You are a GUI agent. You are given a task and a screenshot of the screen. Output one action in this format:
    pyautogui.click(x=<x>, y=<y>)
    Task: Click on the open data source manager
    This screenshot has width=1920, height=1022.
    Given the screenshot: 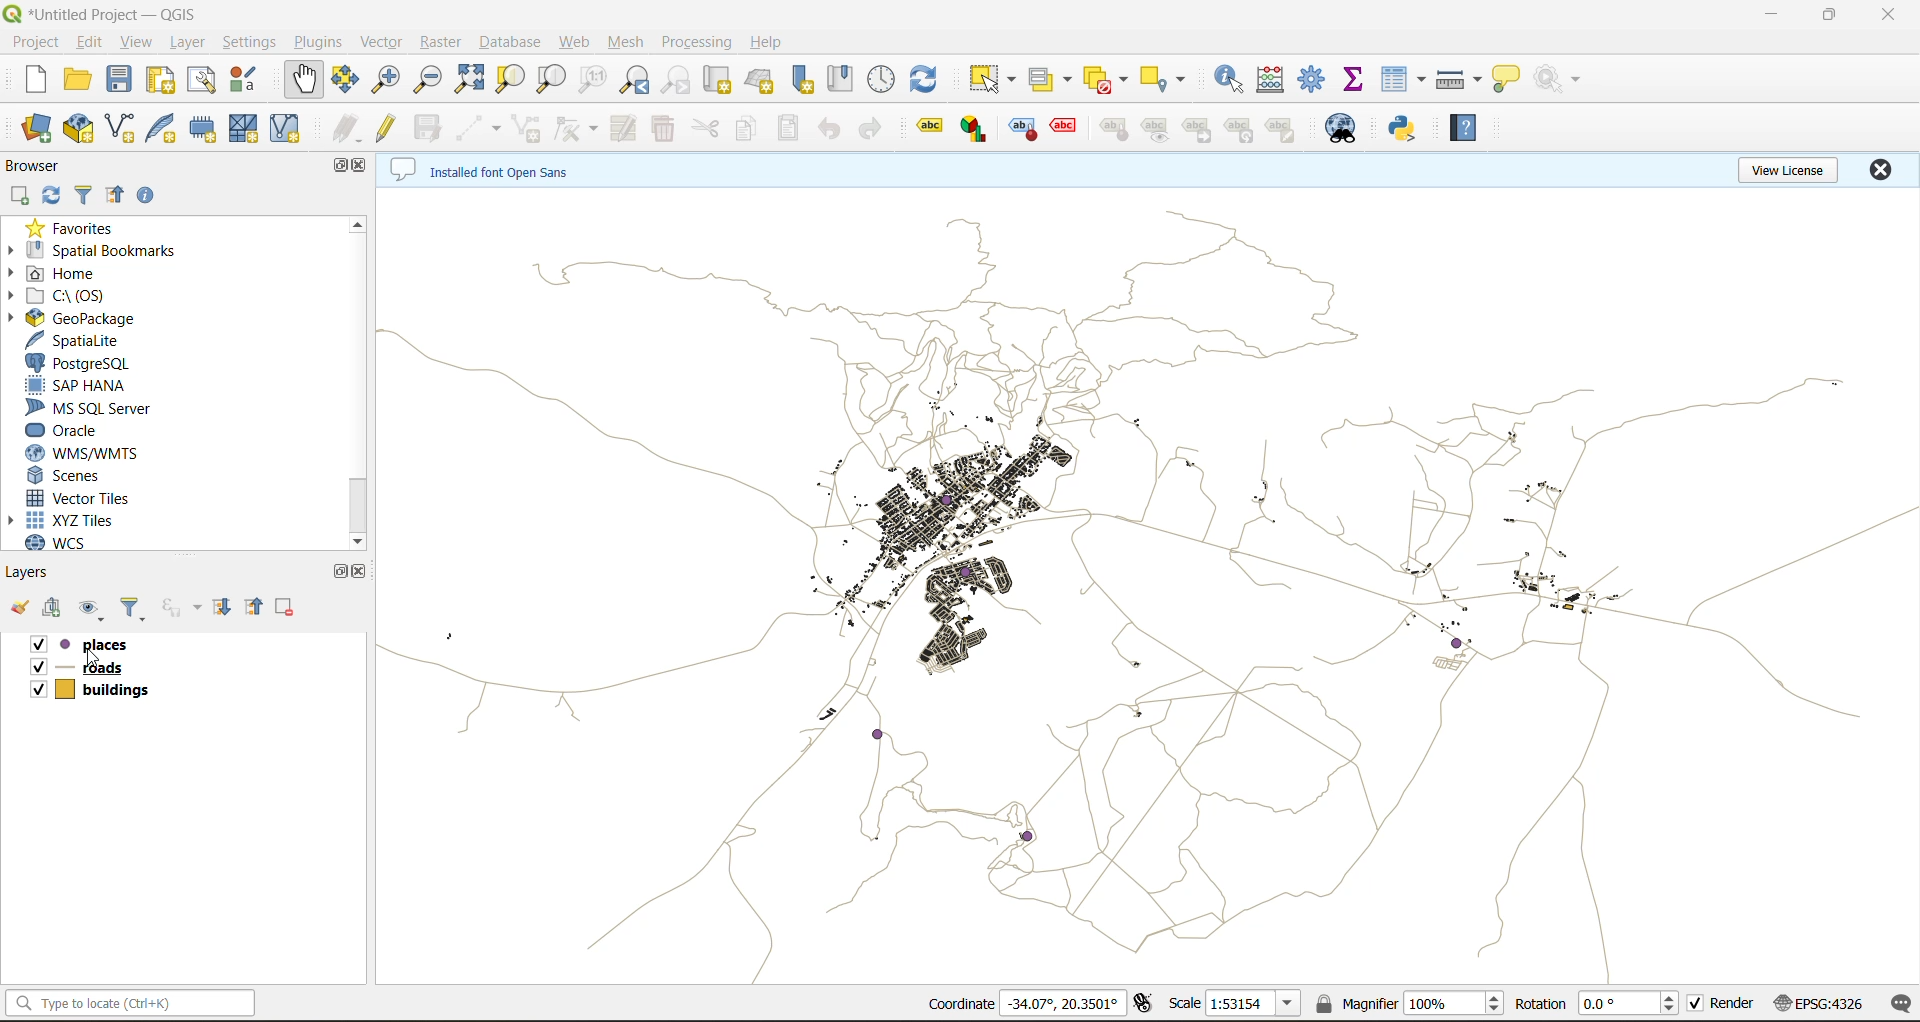 What is the action you would take?
    pyautogui.click(x=35, y=132)
    